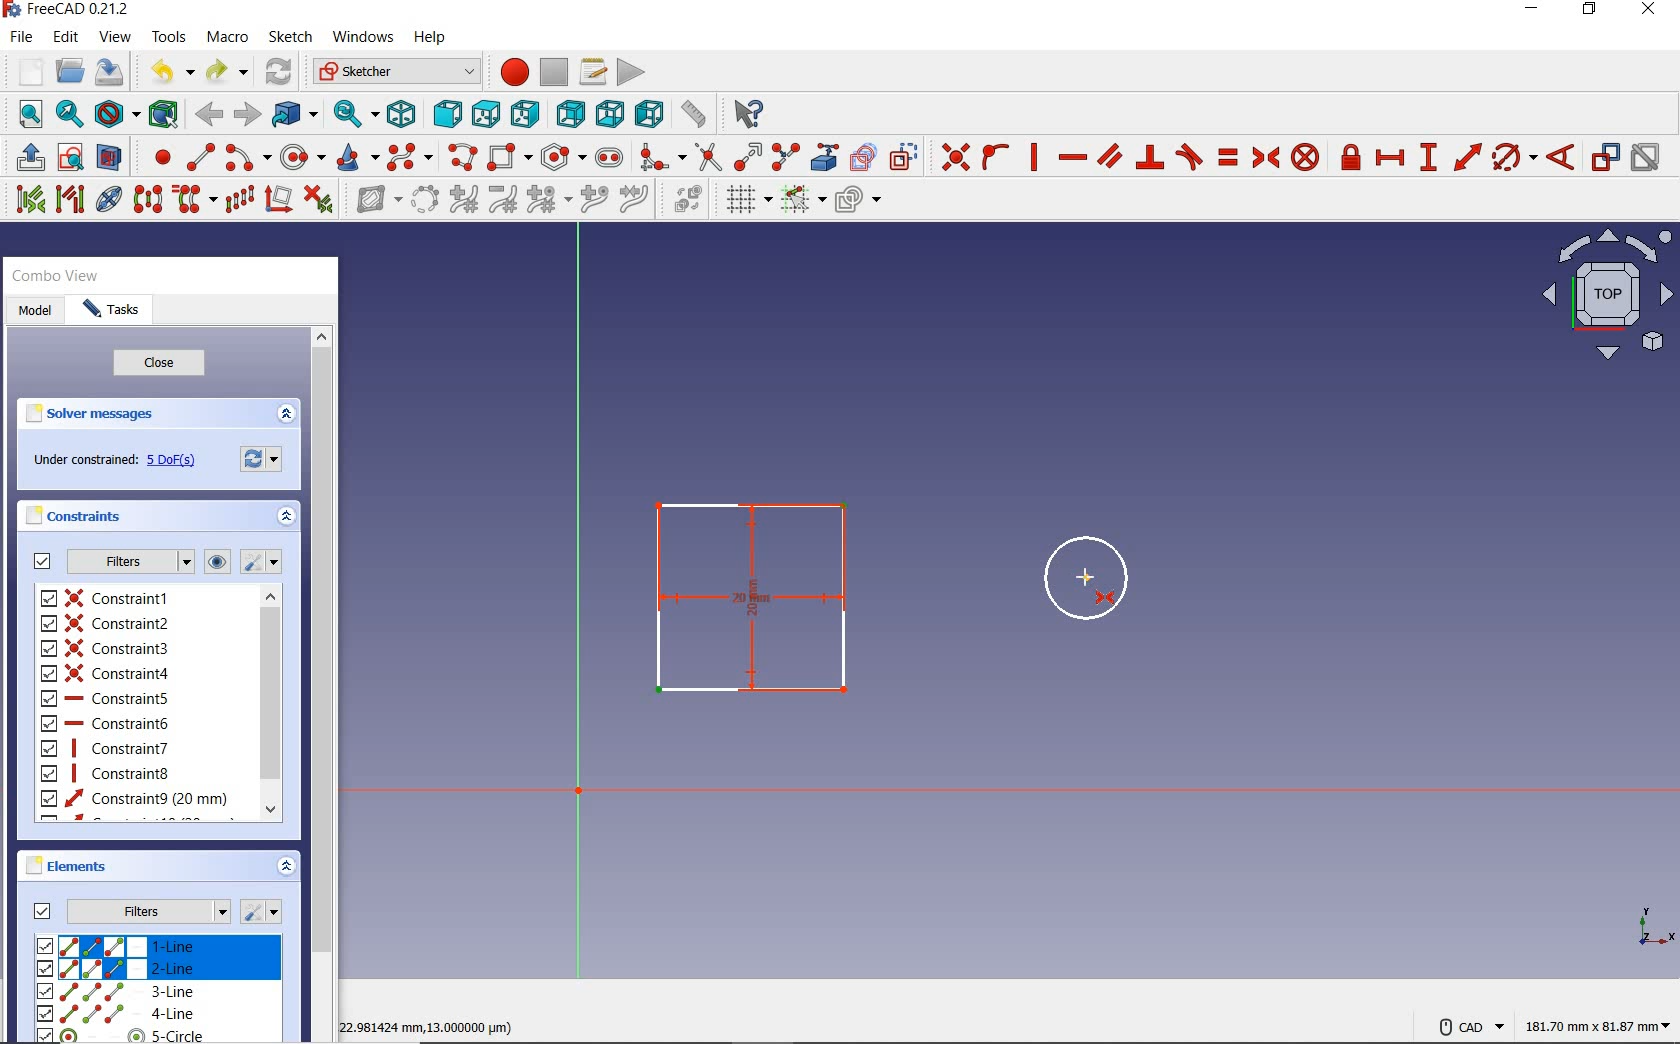 Image resolution: width=1680 pixels, height=1044 pixels. Describe the element at coordinates (66, 38) in the screenshot. I see `edit` at that location.